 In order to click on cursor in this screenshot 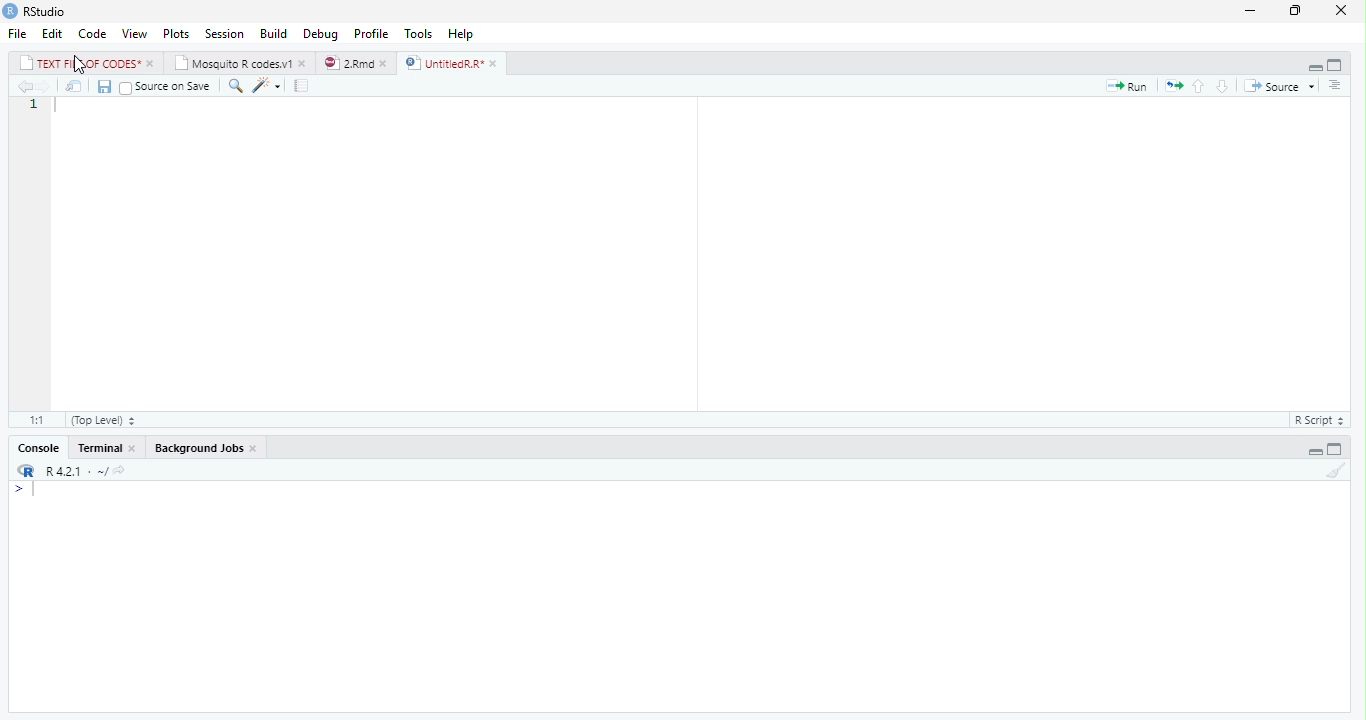, I will do `click(80, 66)`.